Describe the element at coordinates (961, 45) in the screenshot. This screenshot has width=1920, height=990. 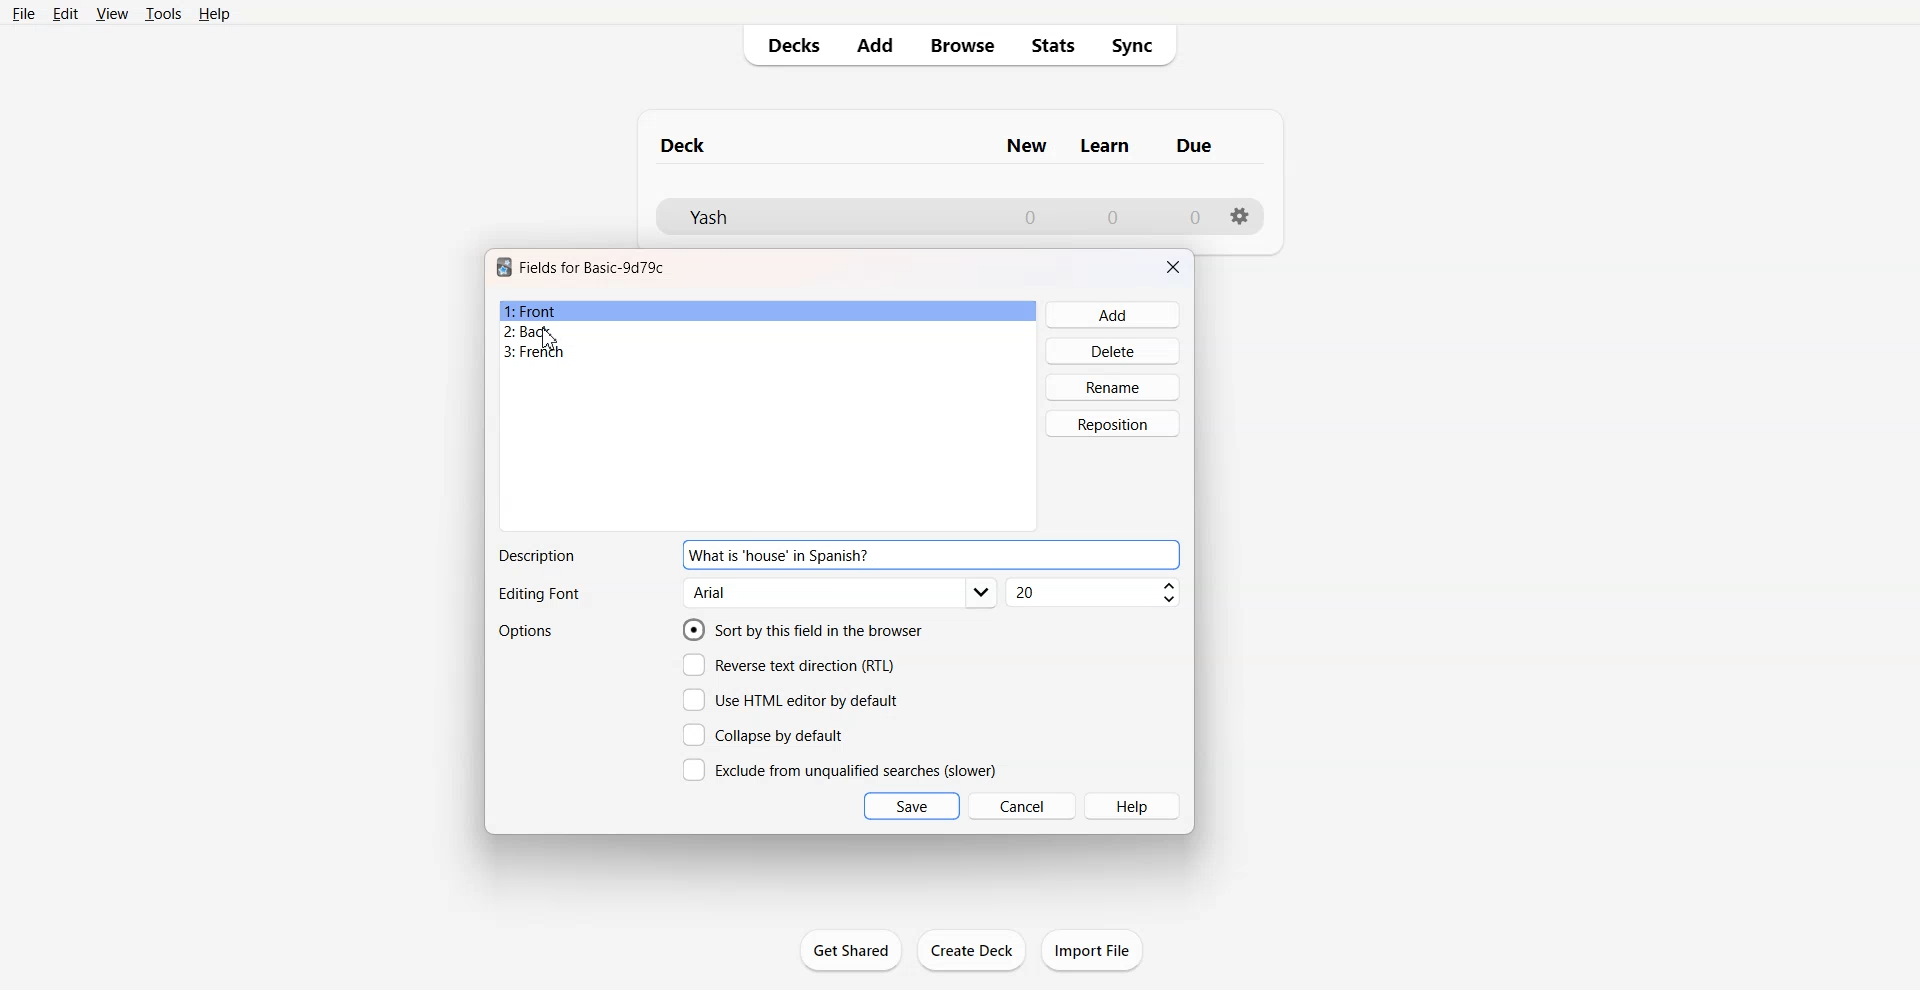
I see `Browse` at that location.